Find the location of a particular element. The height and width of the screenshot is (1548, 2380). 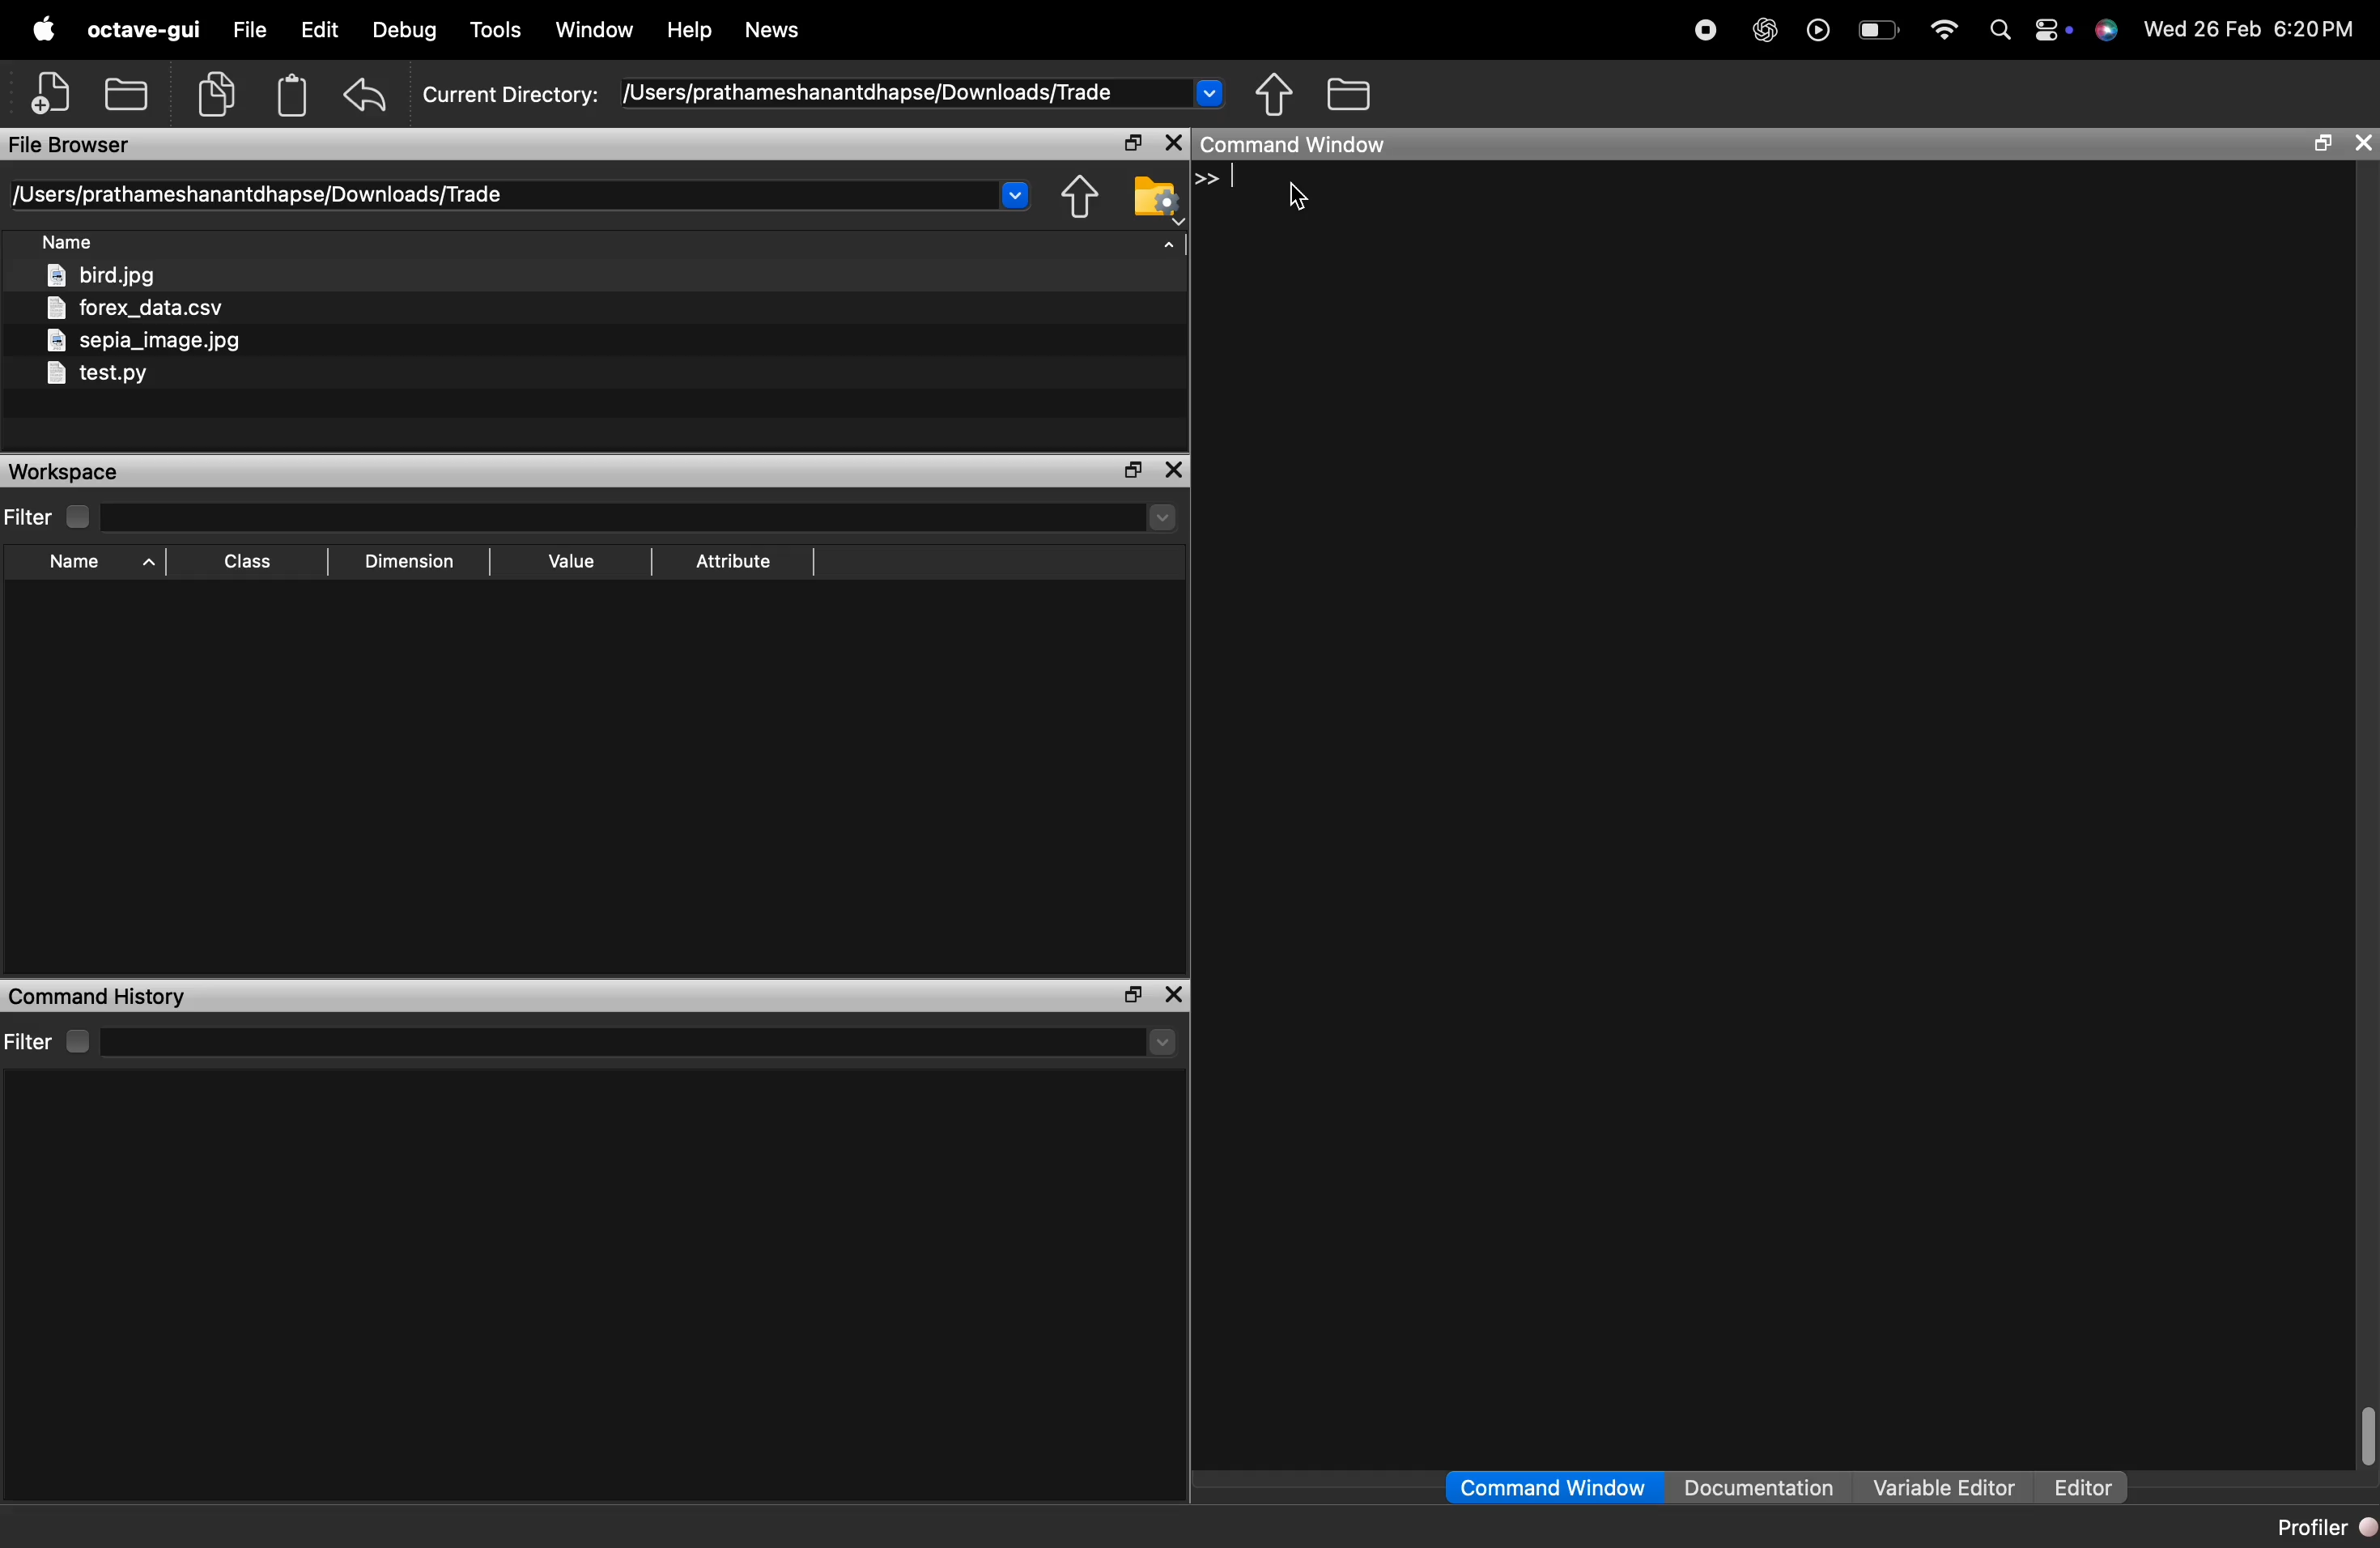

dropdown is located at coordinates (1167, 252).